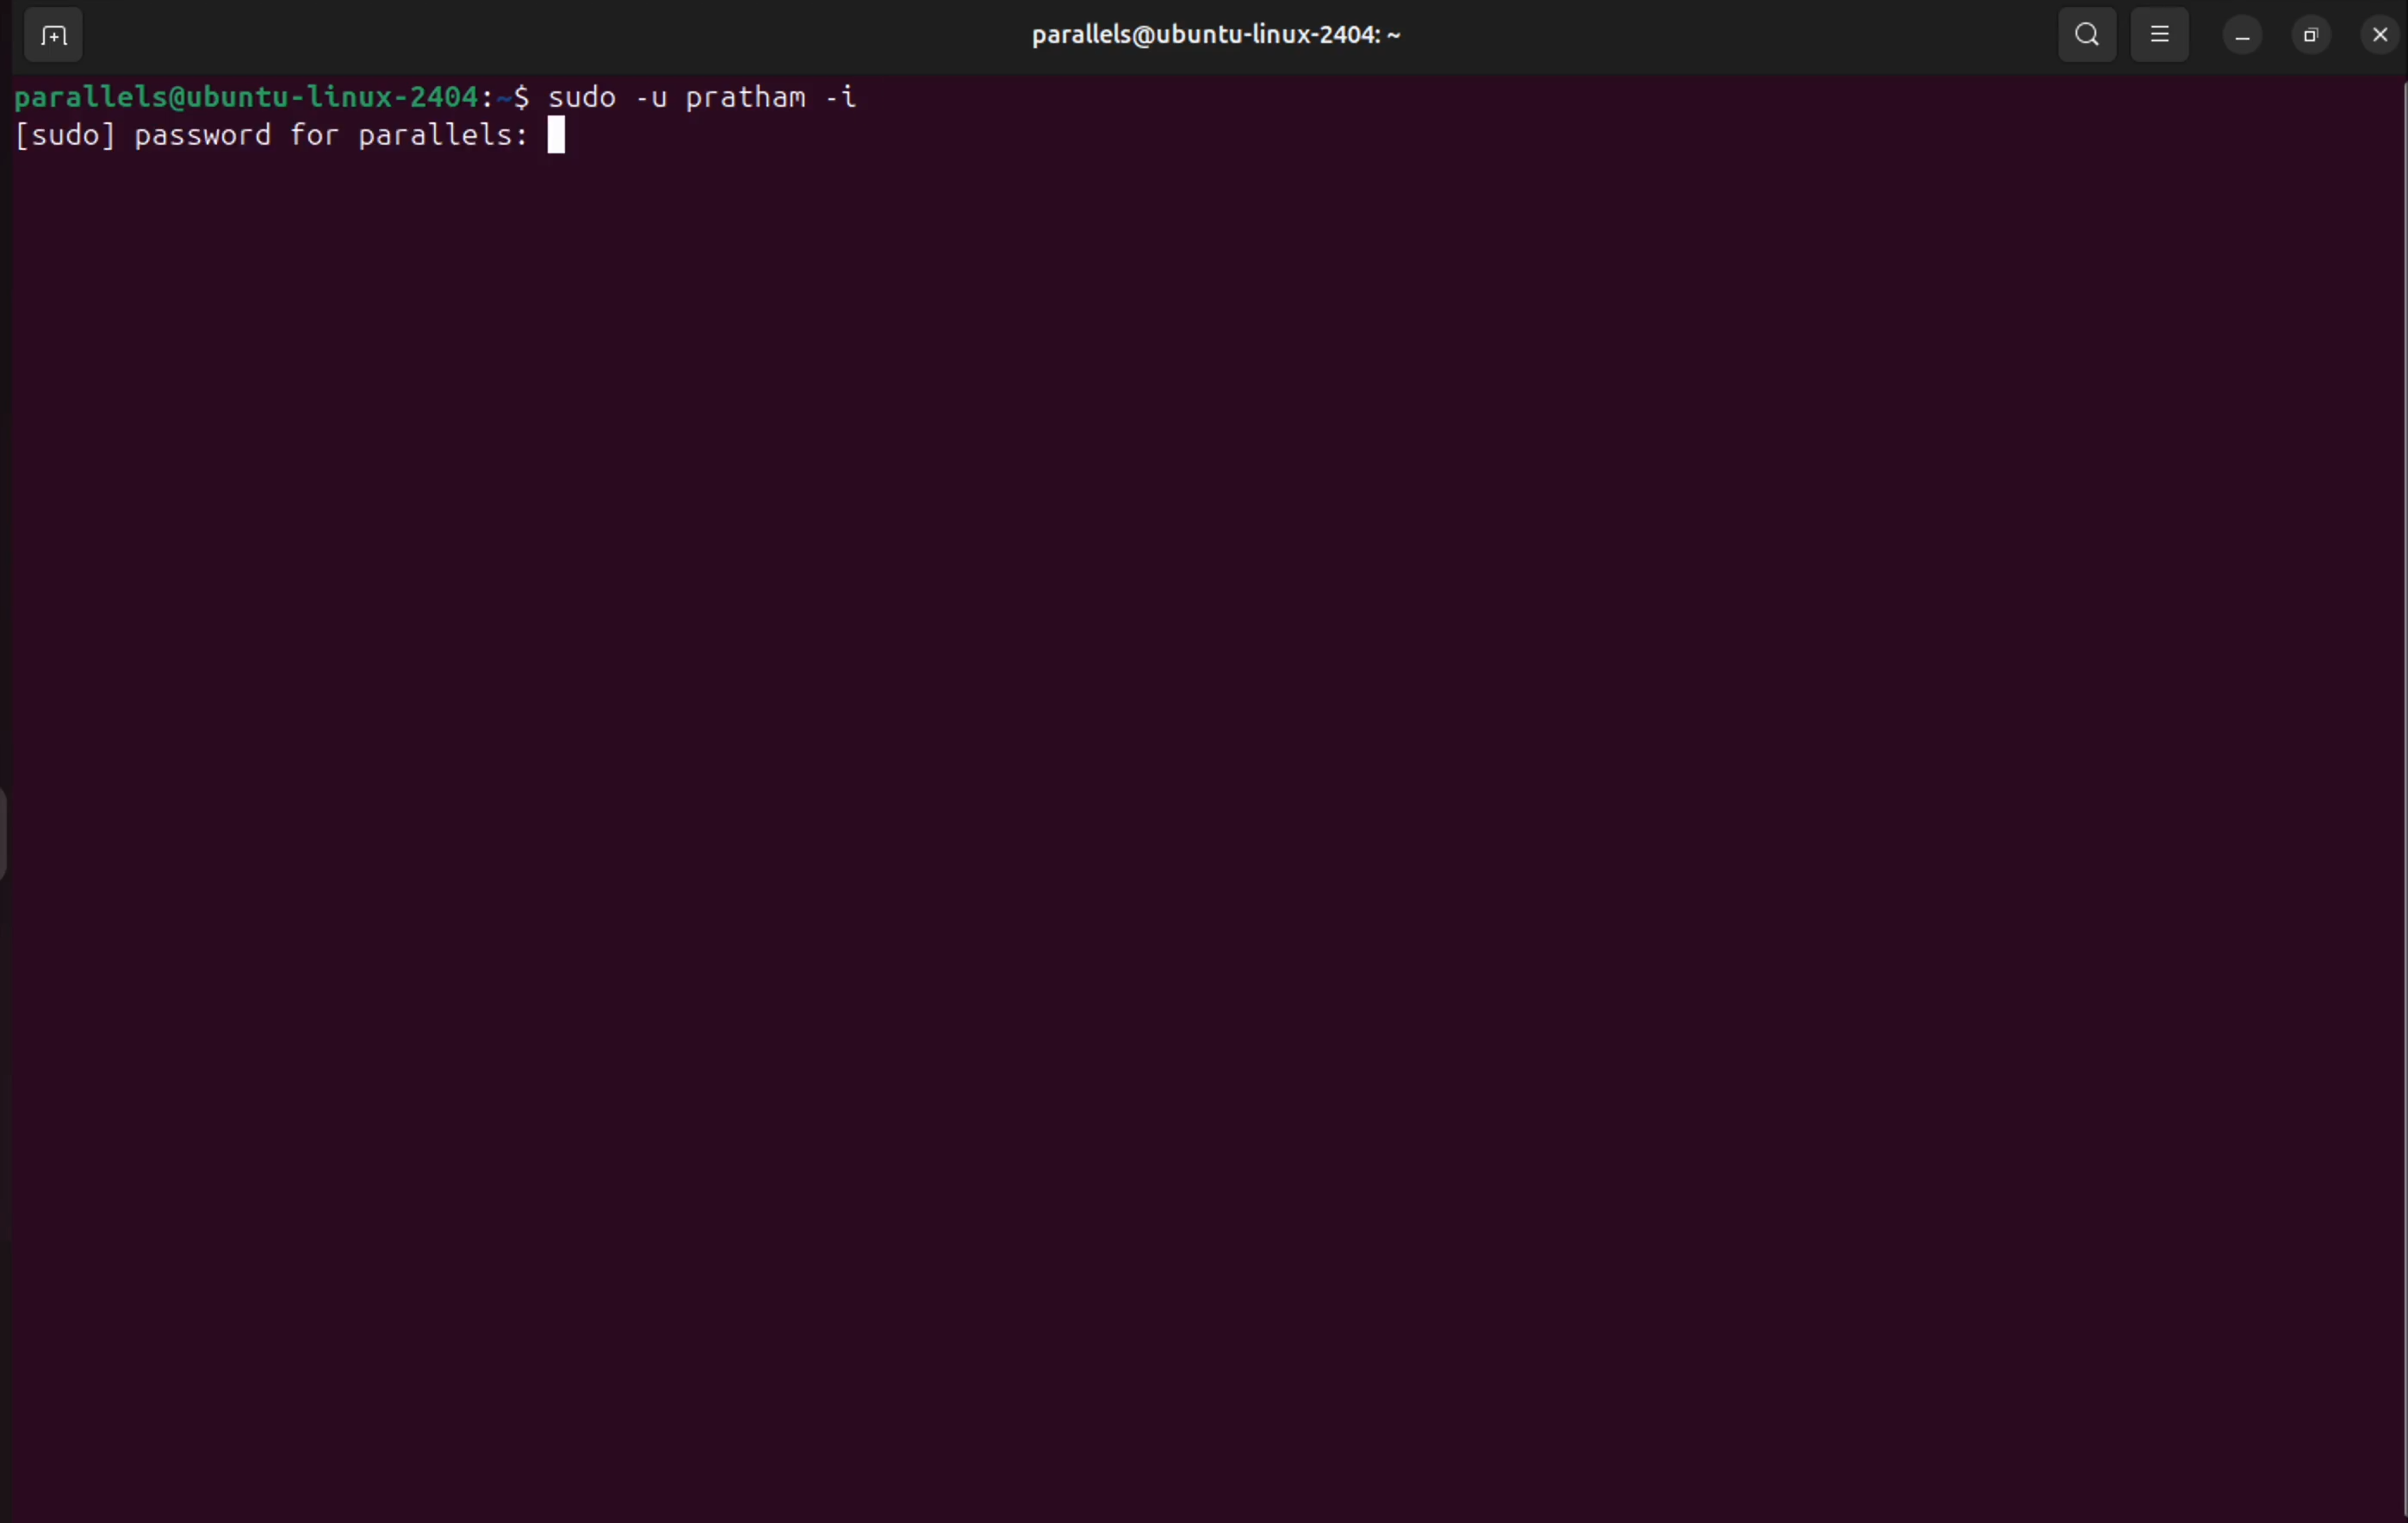  What do you see at coordinates (2166, 30) in the screenshot?
I see `view options` at bounding box center [2166, 30].